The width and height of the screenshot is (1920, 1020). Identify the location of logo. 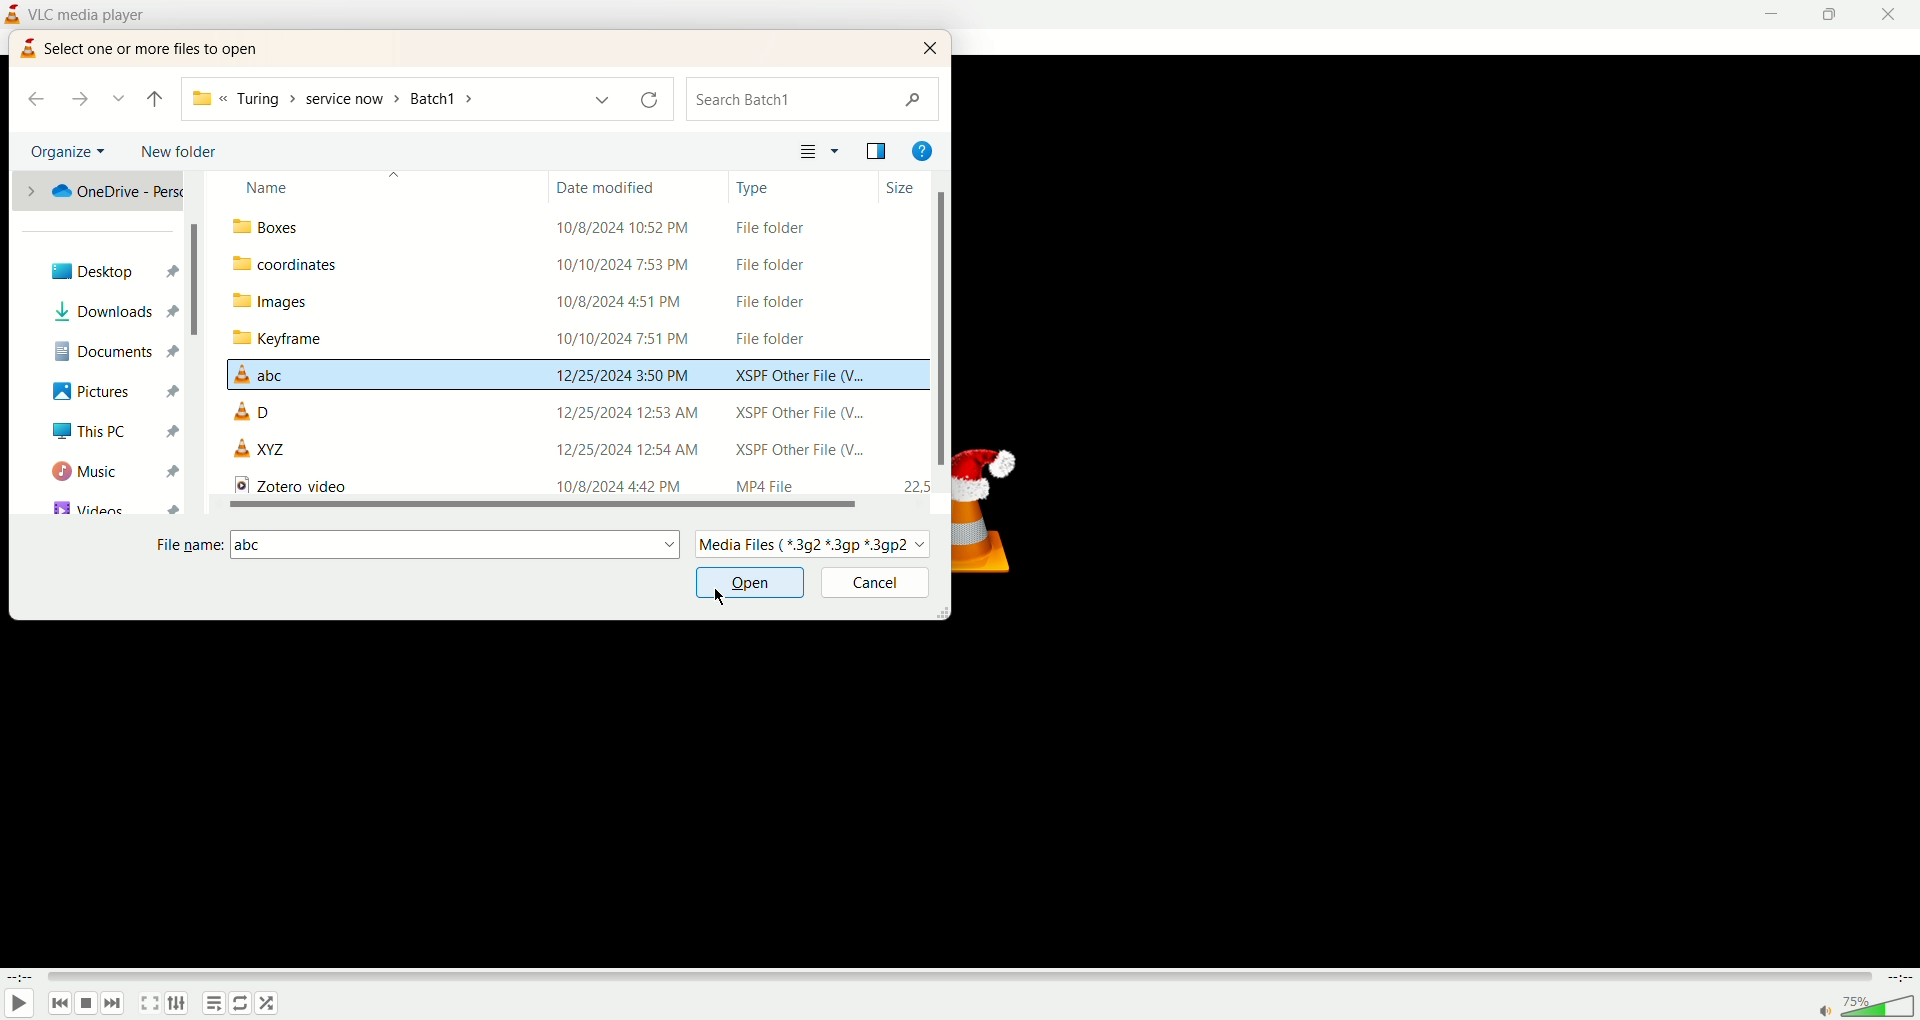
(27, 47).